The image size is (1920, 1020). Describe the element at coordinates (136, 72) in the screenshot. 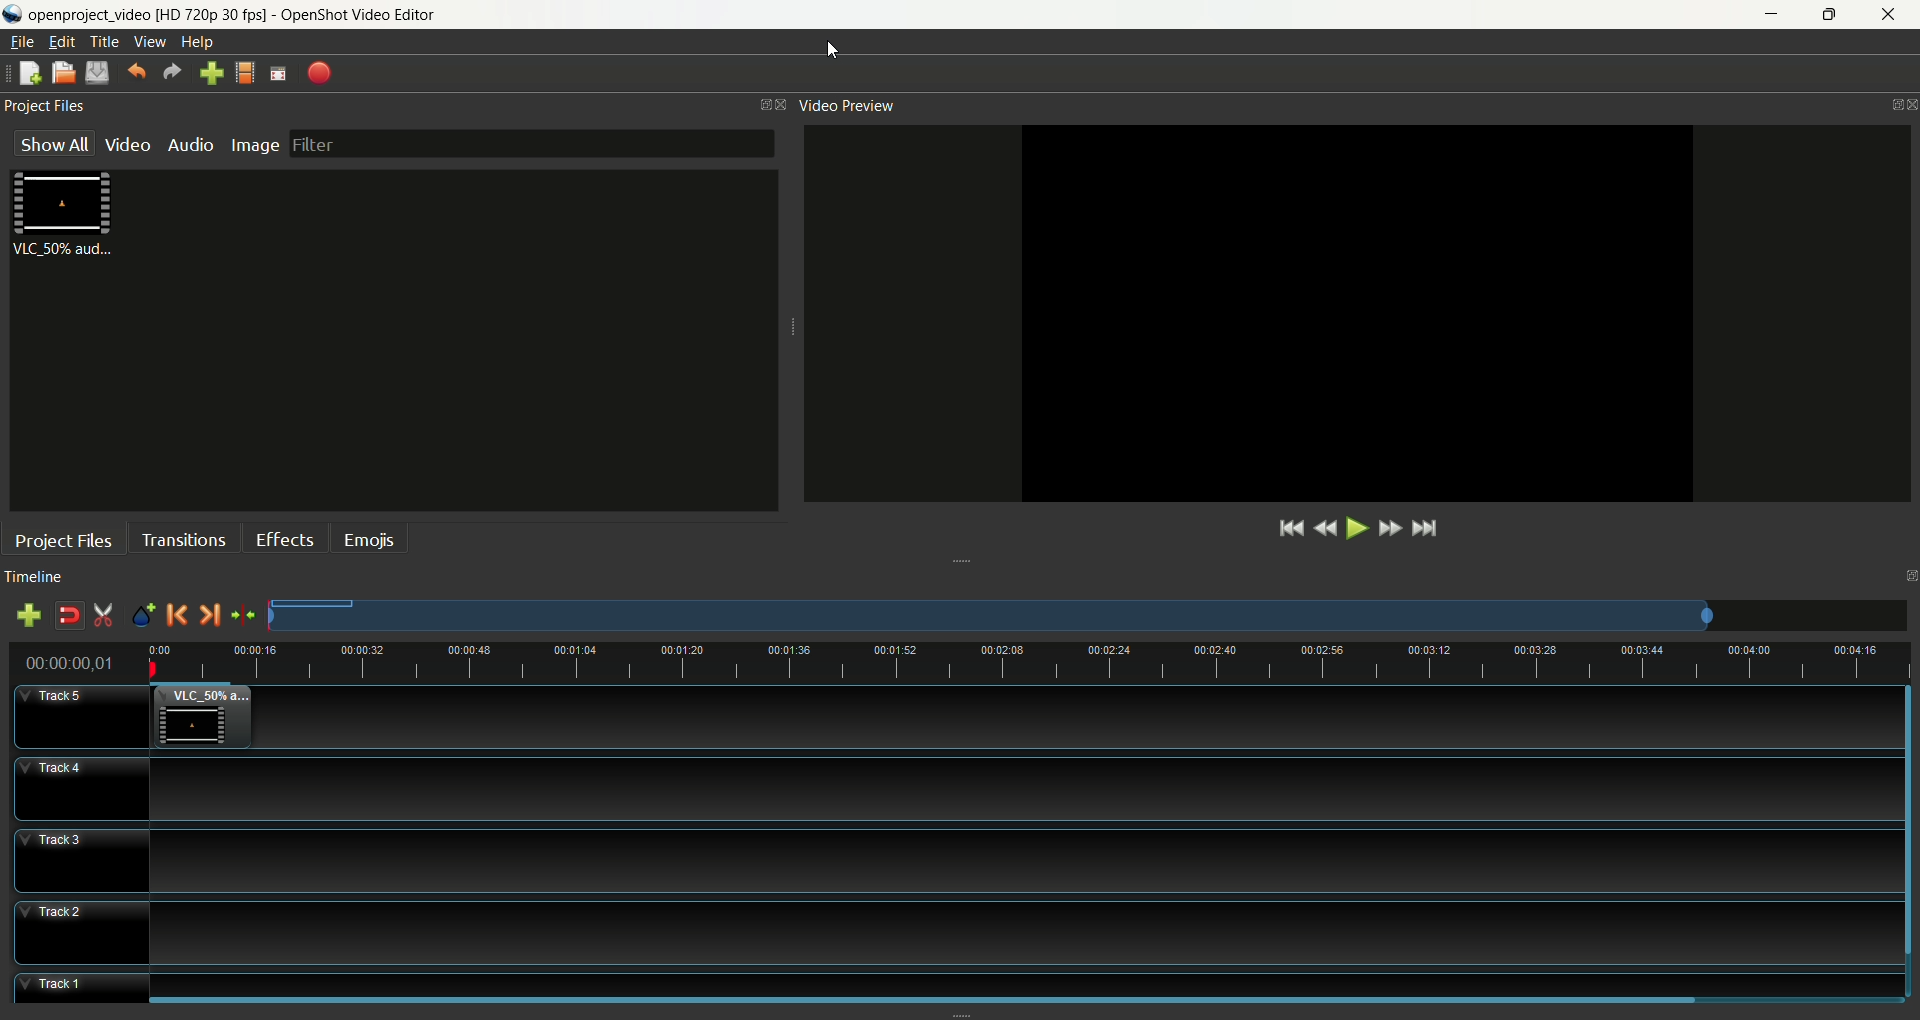

I see `undo` at that location.